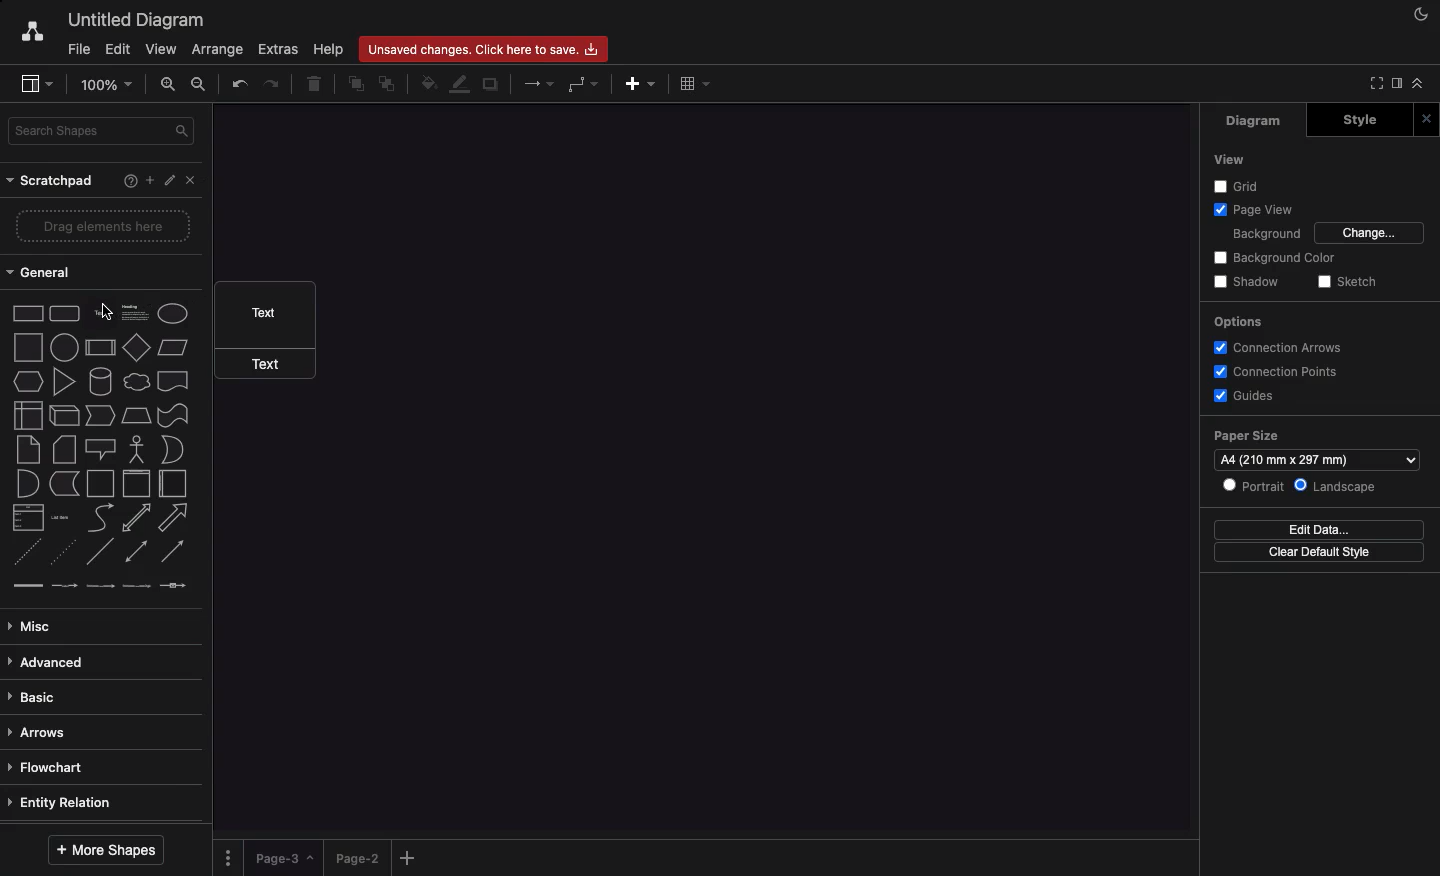 The width and height of the screenshot is (1440, 876). I want to click on Sidebar, so click(32, 82).